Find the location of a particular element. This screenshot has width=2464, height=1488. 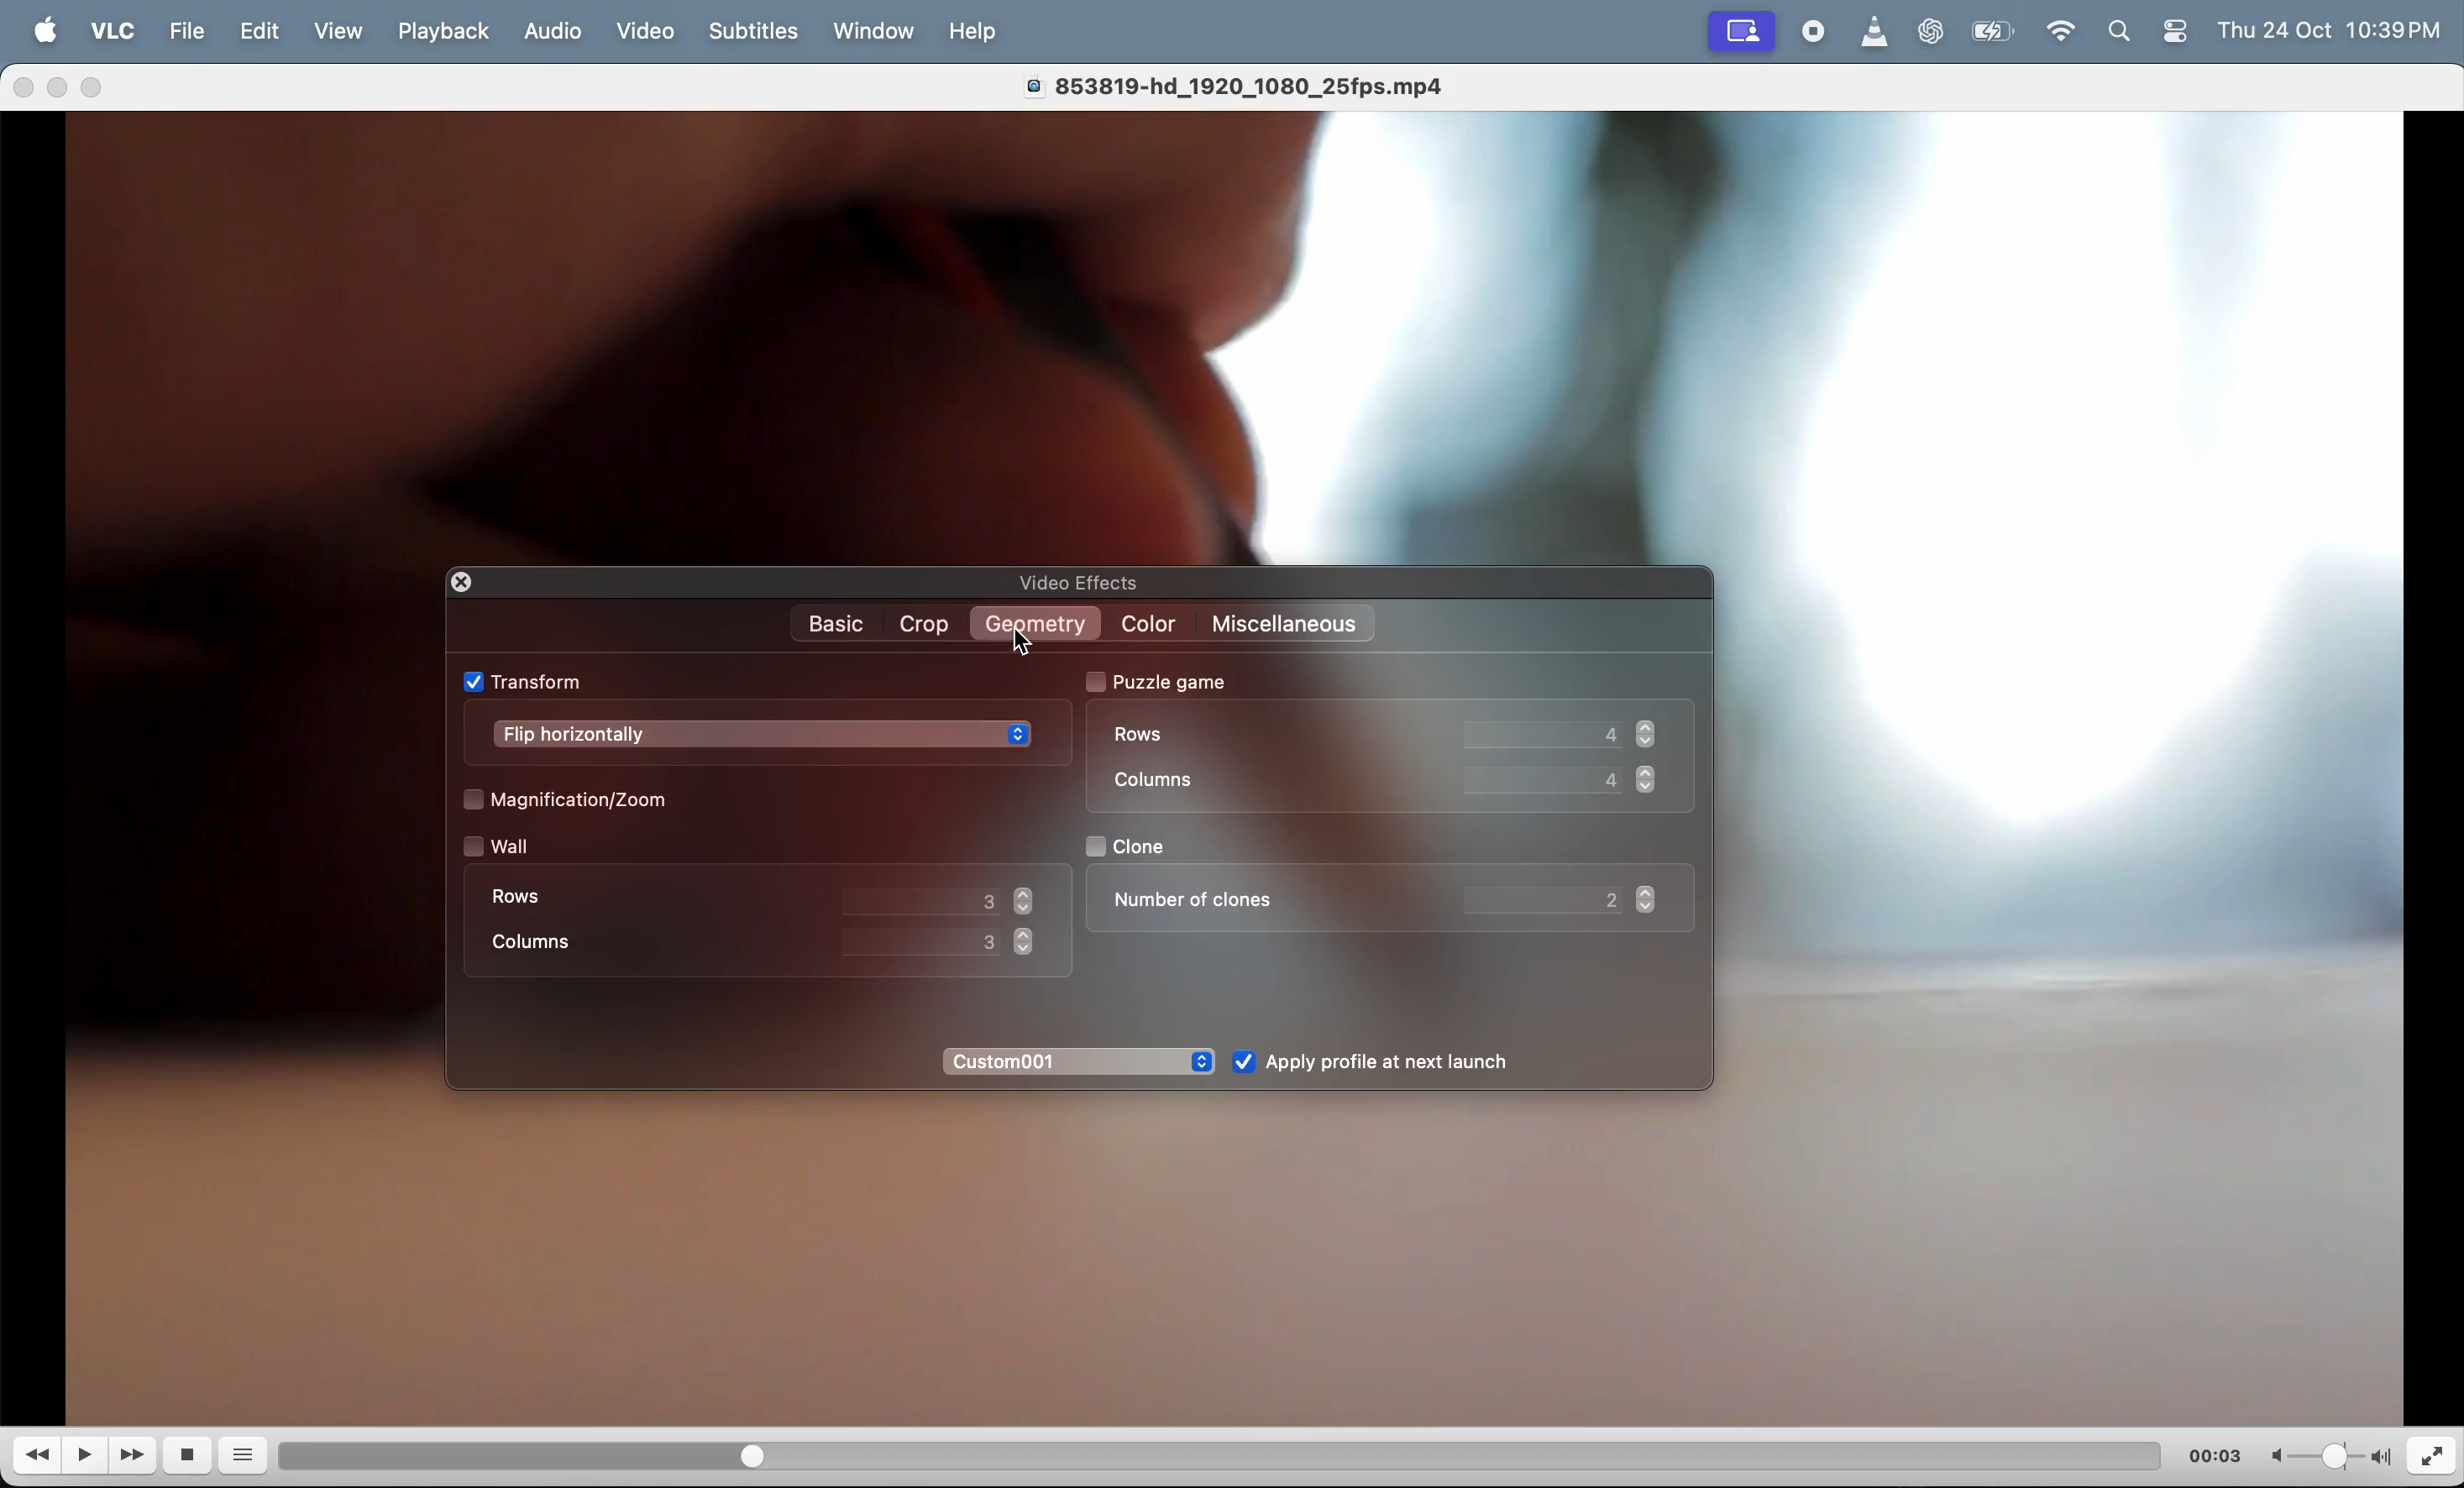

clone is located at coordinates (1145, 848).